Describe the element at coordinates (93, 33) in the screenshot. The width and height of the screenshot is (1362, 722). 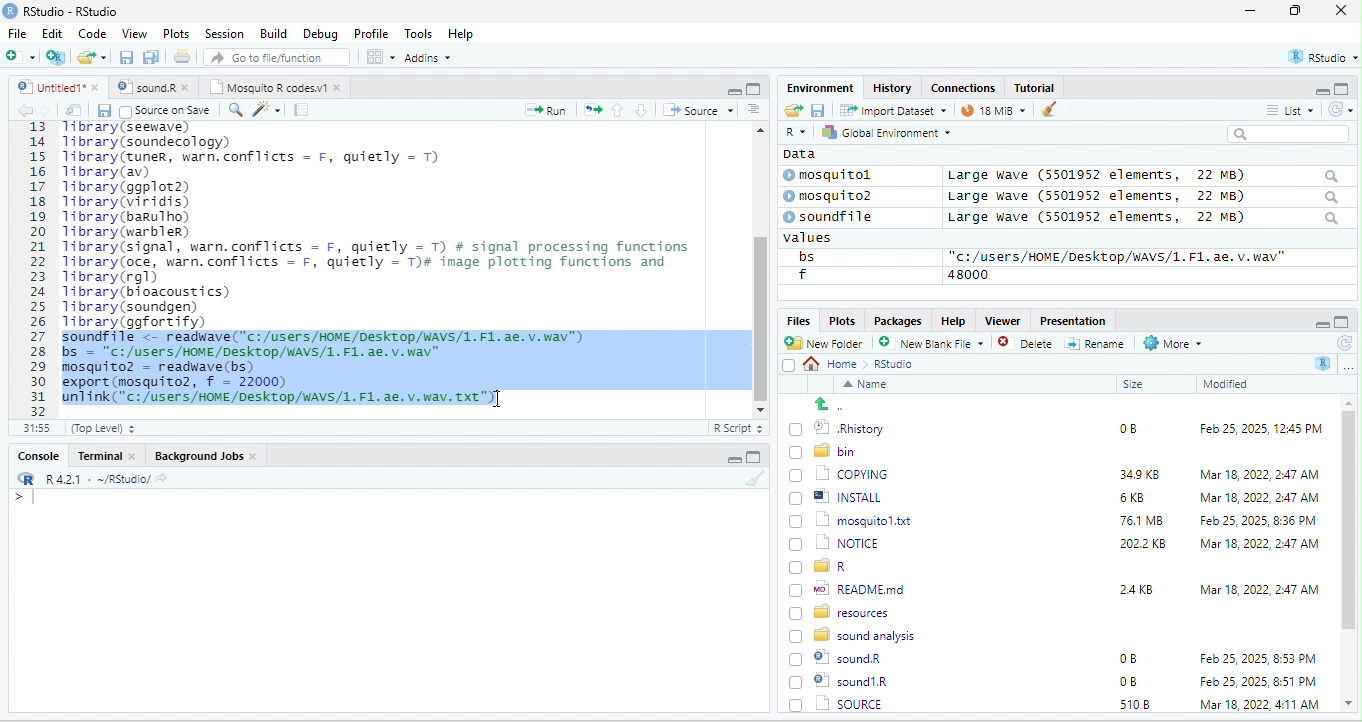
I see `Code` at that location.